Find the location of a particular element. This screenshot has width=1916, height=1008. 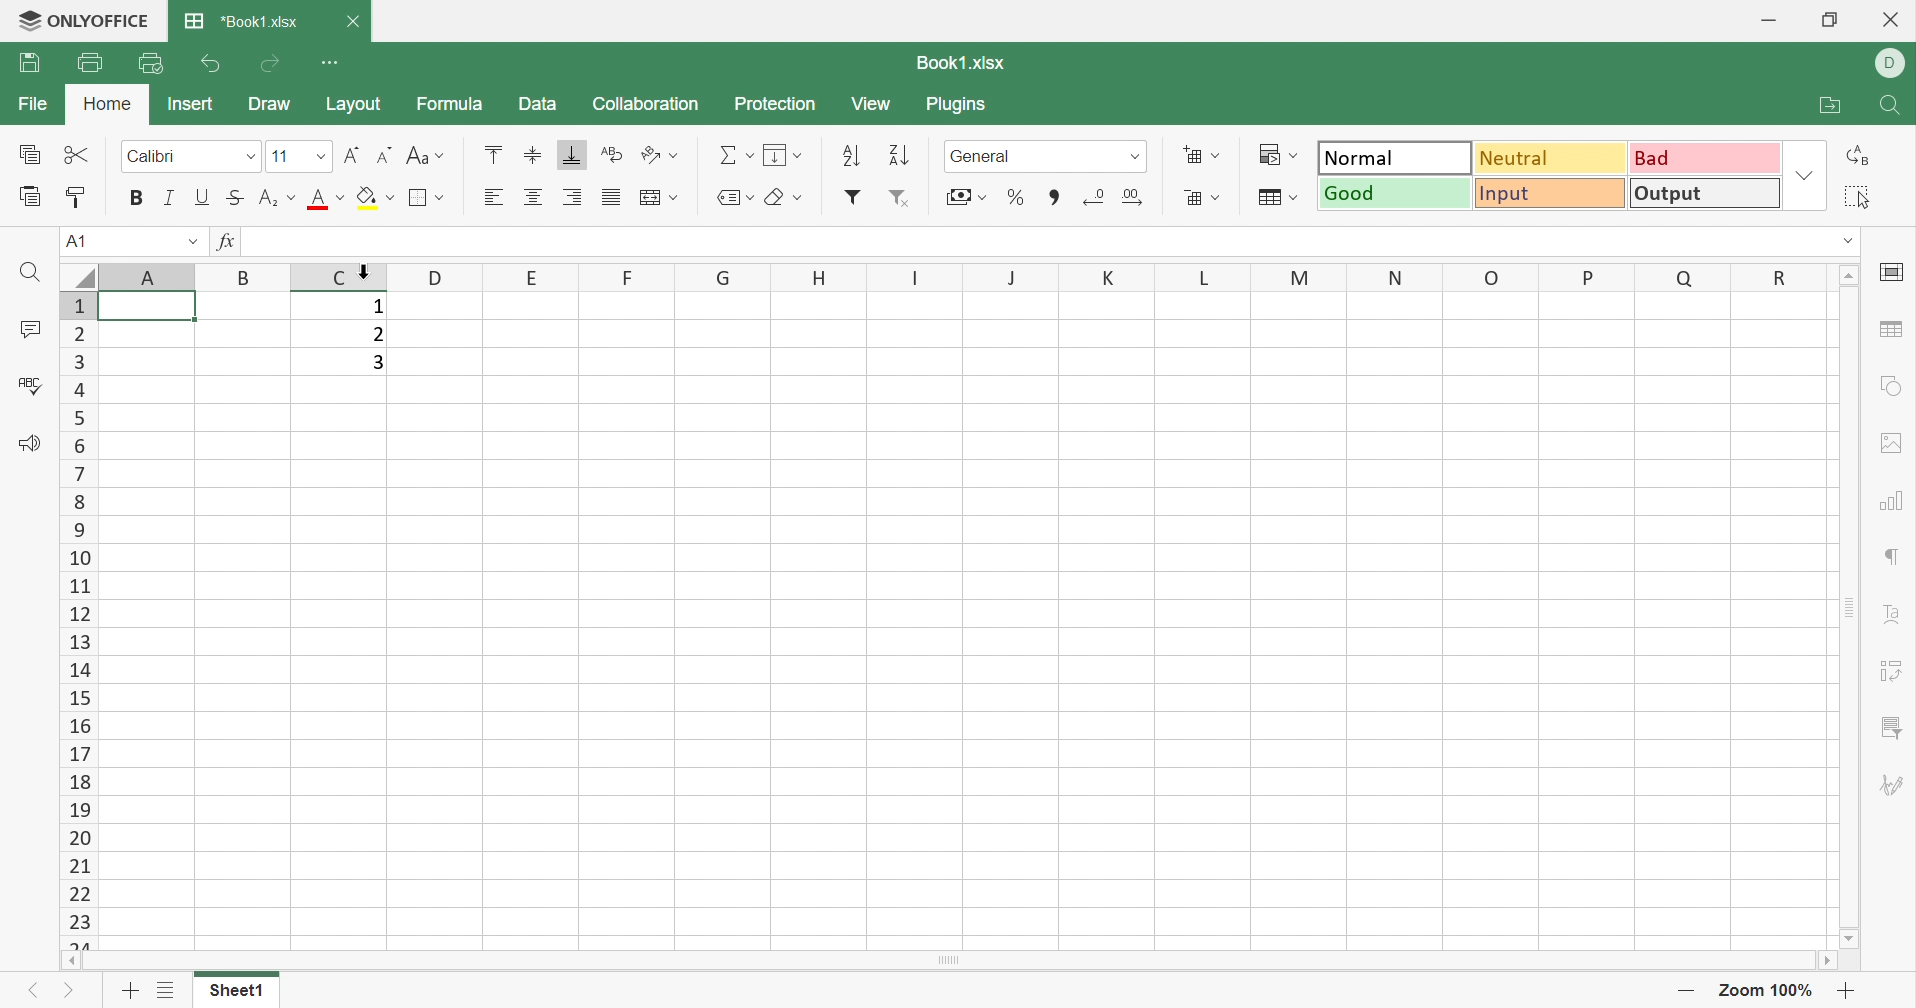

11 is located at coordinates (284, 154).